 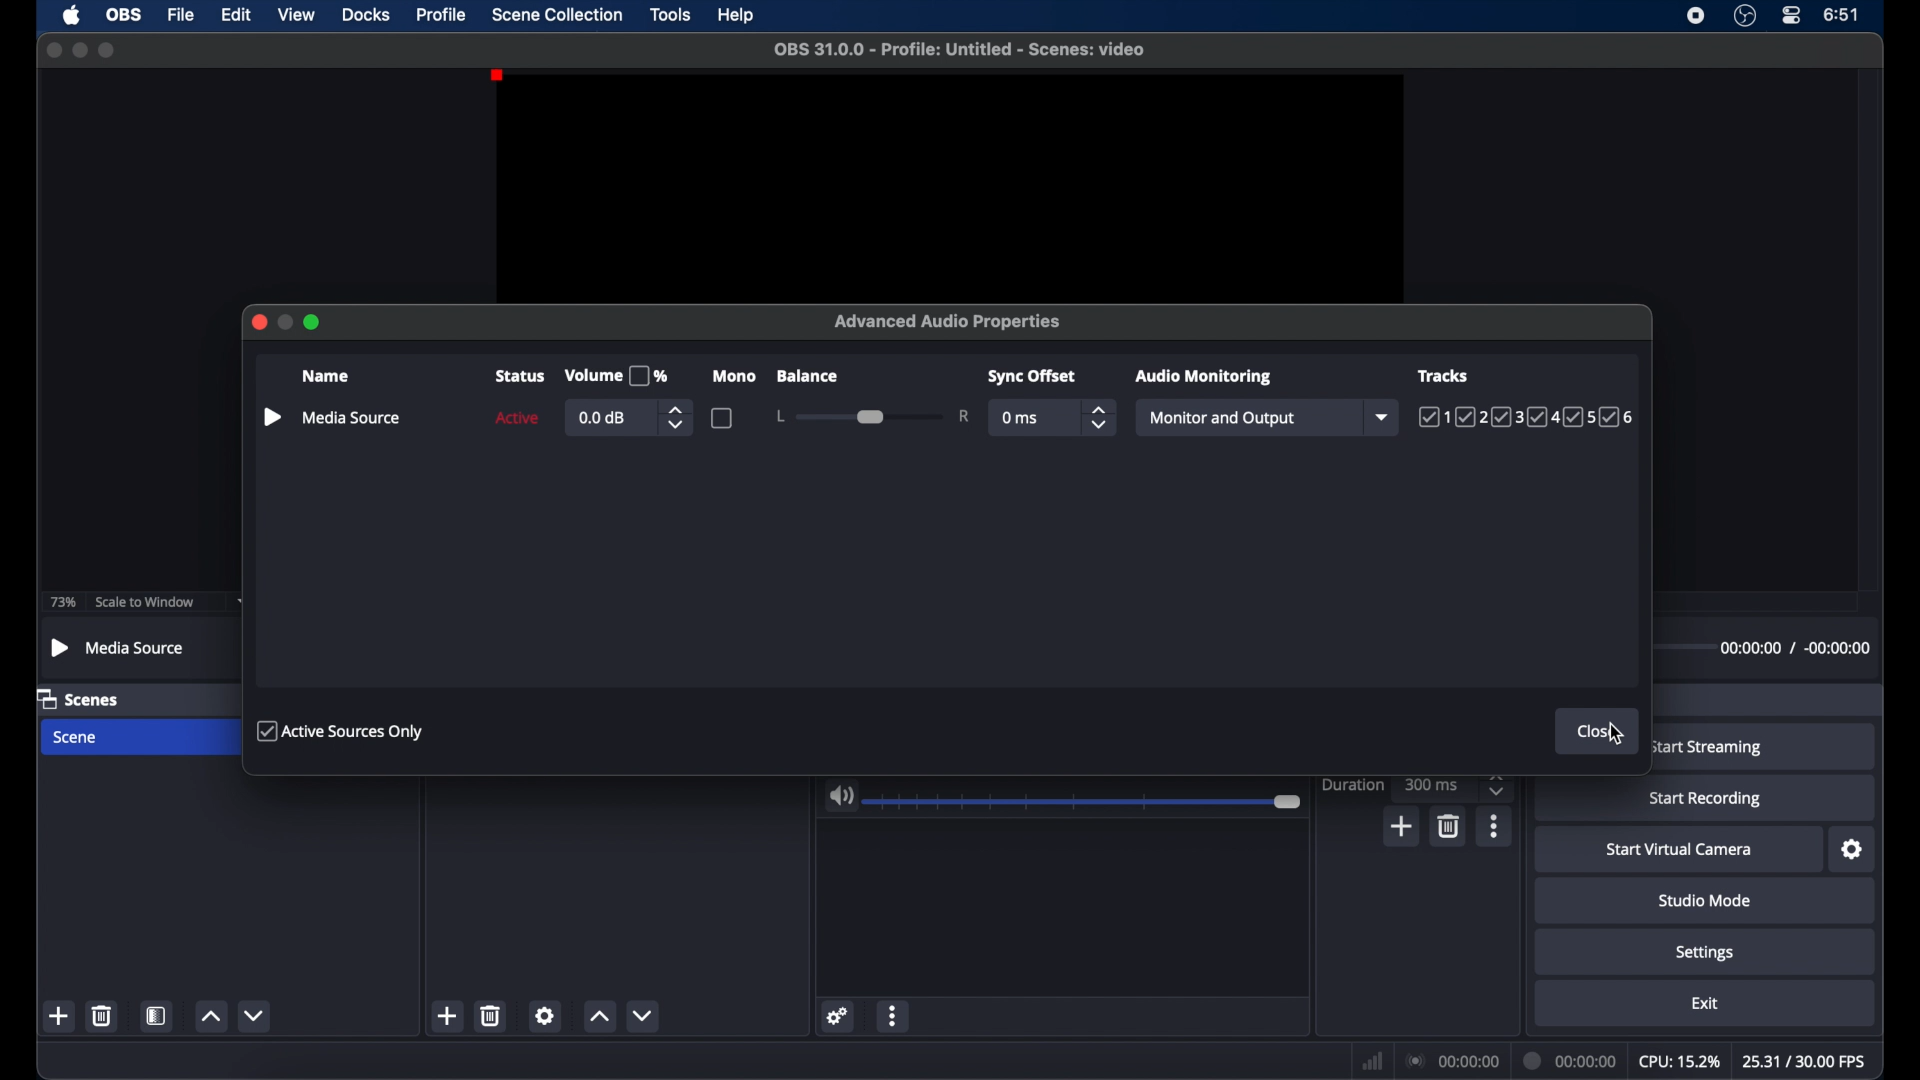 What do you see at coordinates (1680, 850) in the screenshot?
I see `start virtual camera` at bounding box center [1680, 850].